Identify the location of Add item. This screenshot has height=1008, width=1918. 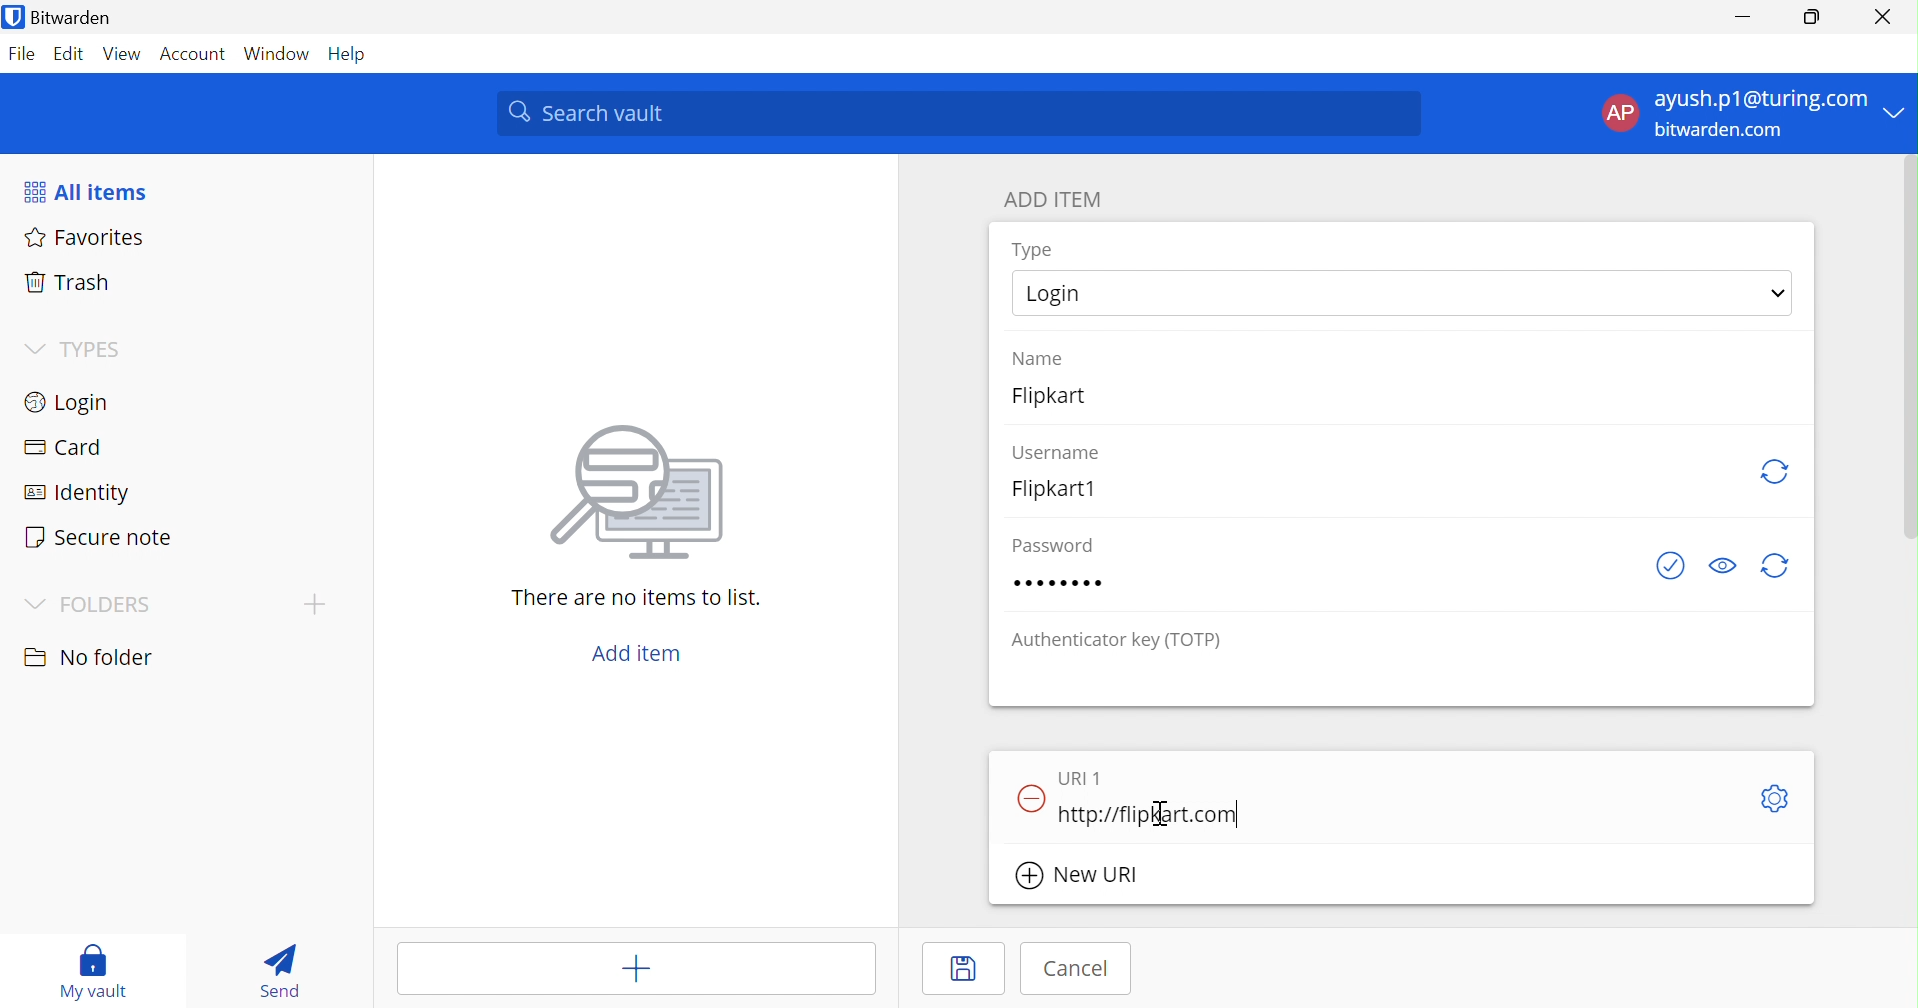
(638, 654).